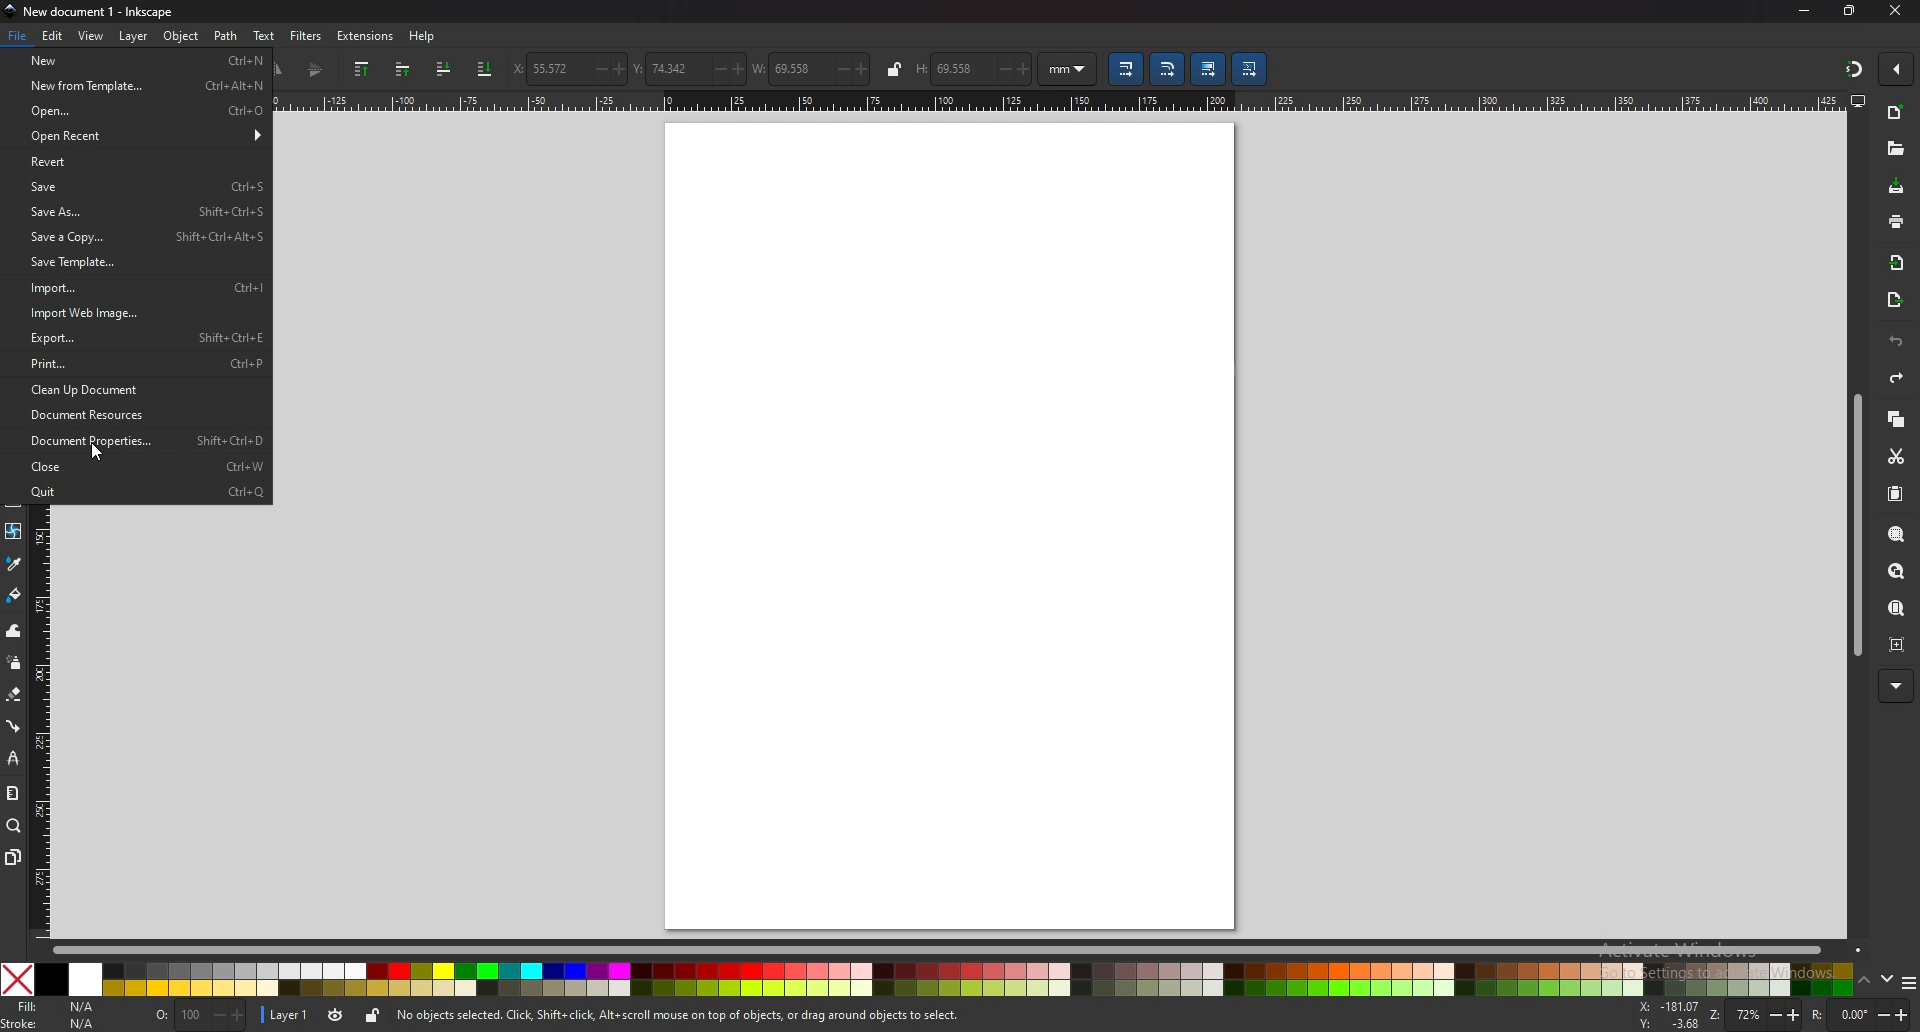  Describe the element at coordinates (200, 1017) in the screenshot. I see `nothing selected` at that location.